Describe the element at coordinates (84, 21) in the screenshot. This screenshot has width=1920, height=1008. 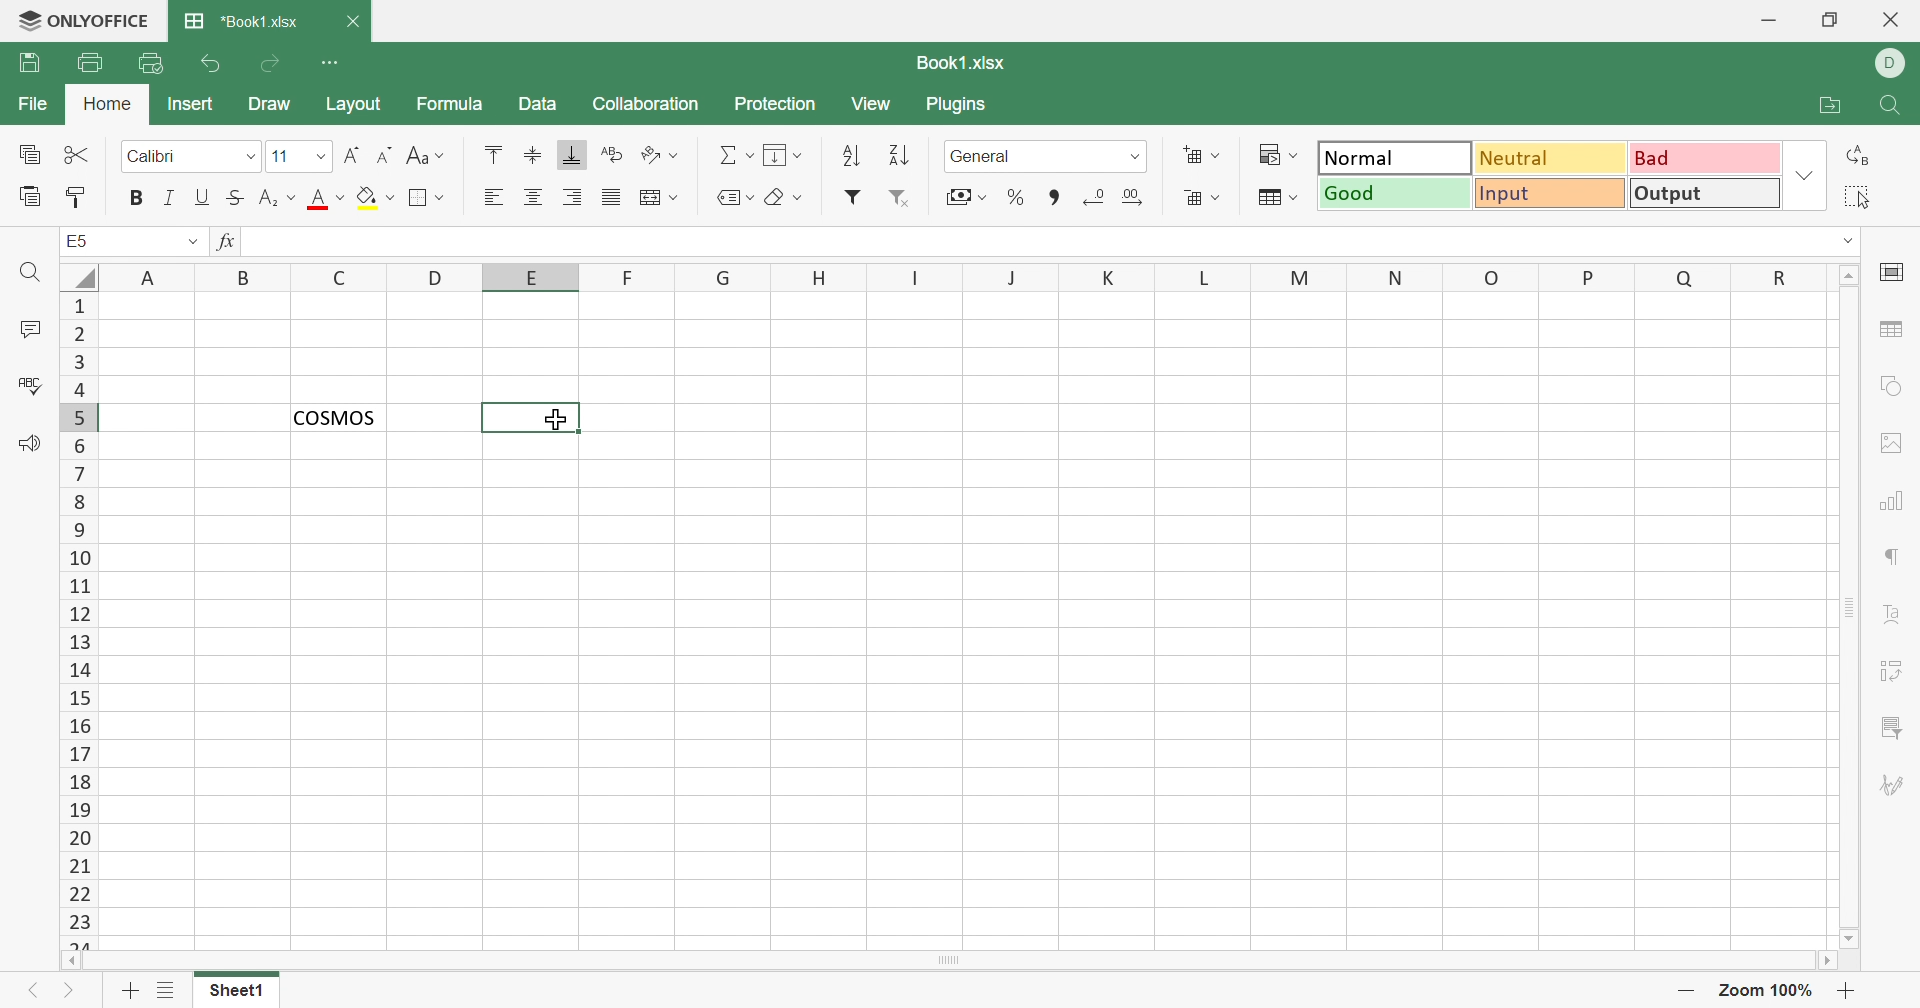
I see `ONLYOFFICE` at that location.